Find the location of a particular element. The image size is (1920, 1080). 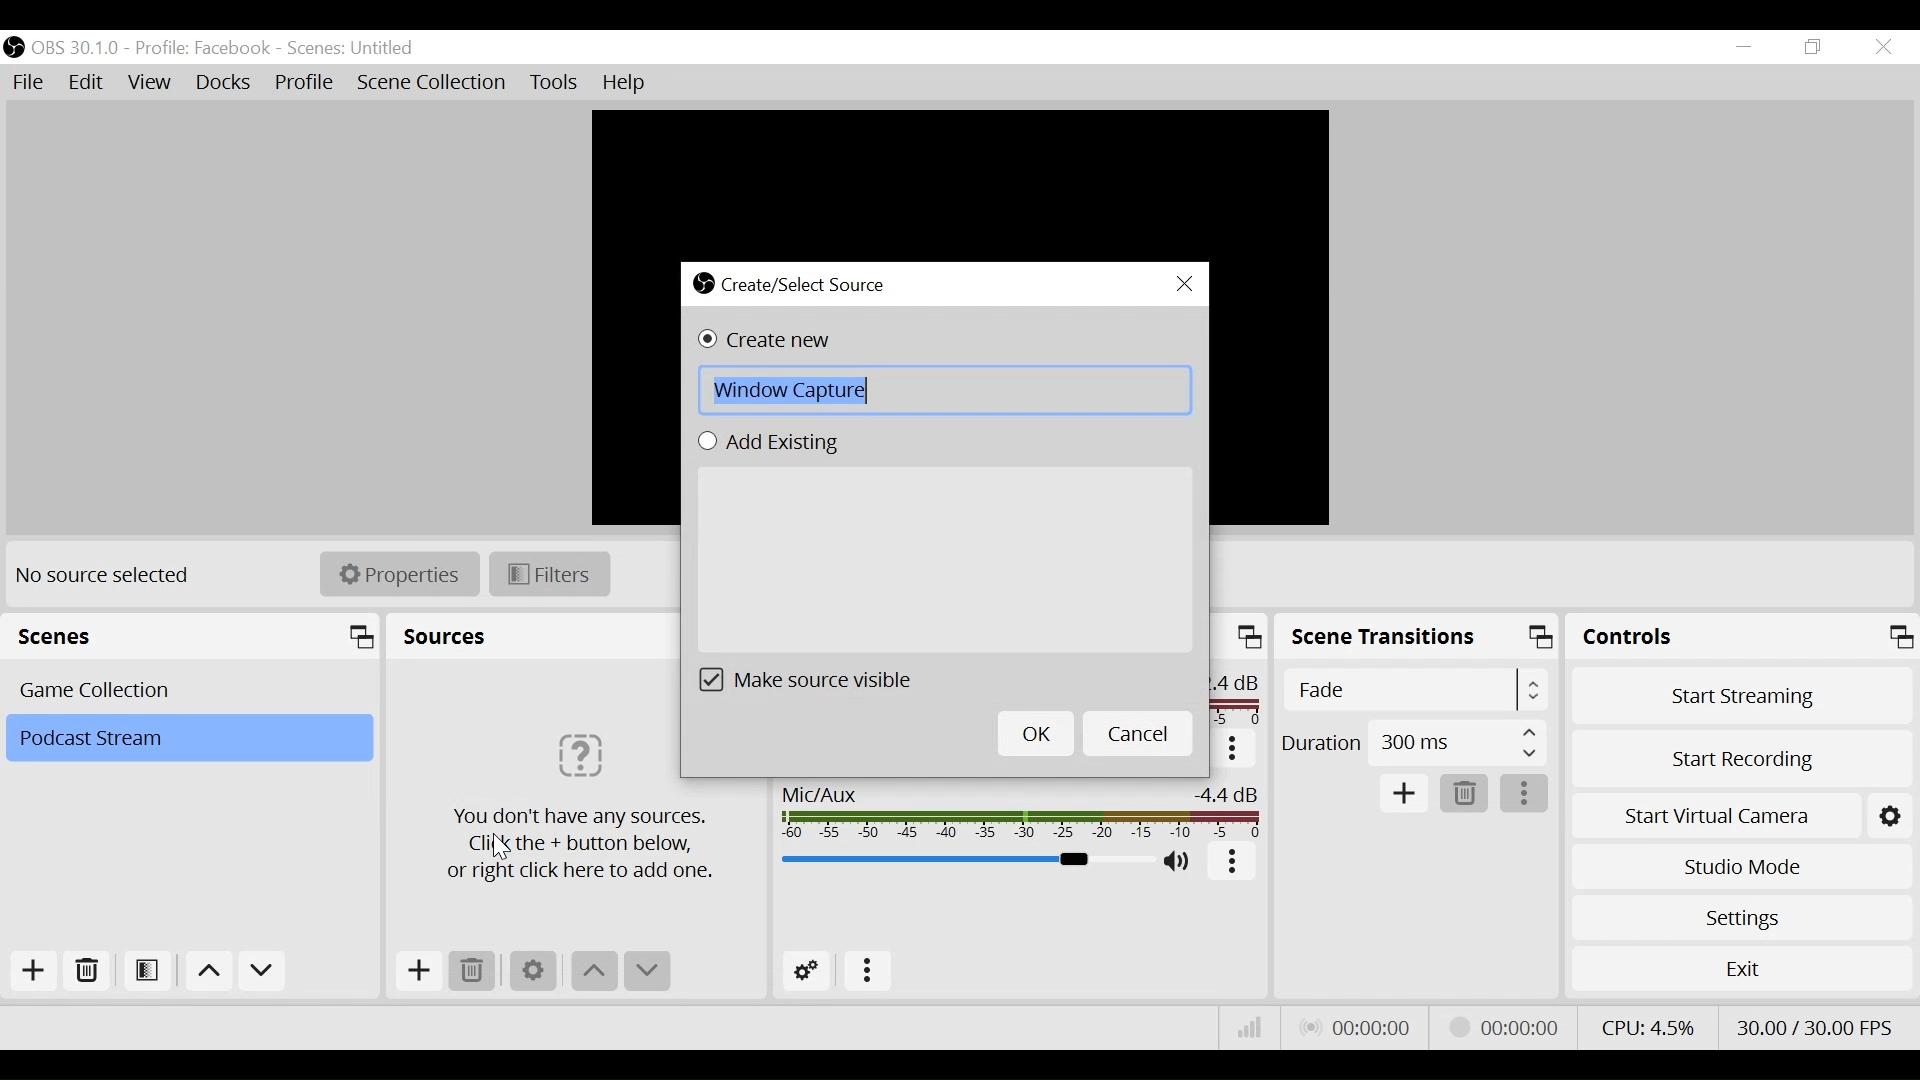

Settings is located at coordinates (531, 973).